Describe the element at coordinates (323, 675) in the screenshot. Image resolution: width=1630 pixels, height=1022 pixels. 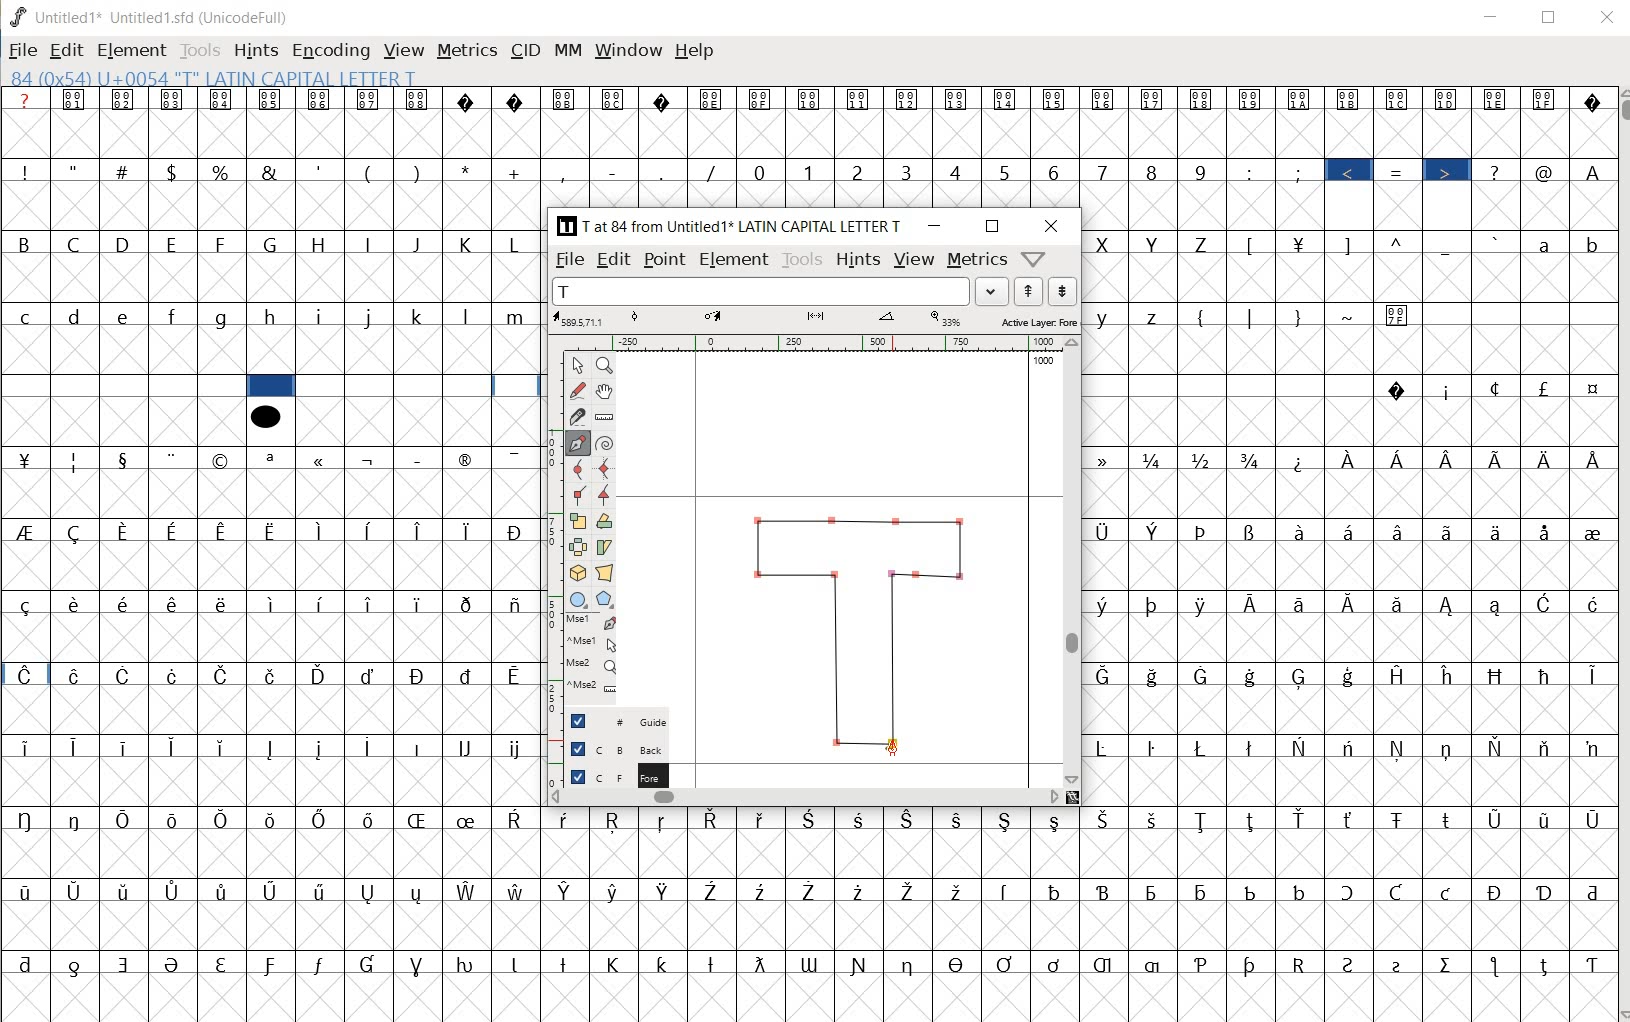
I see `Symbol` at that location.